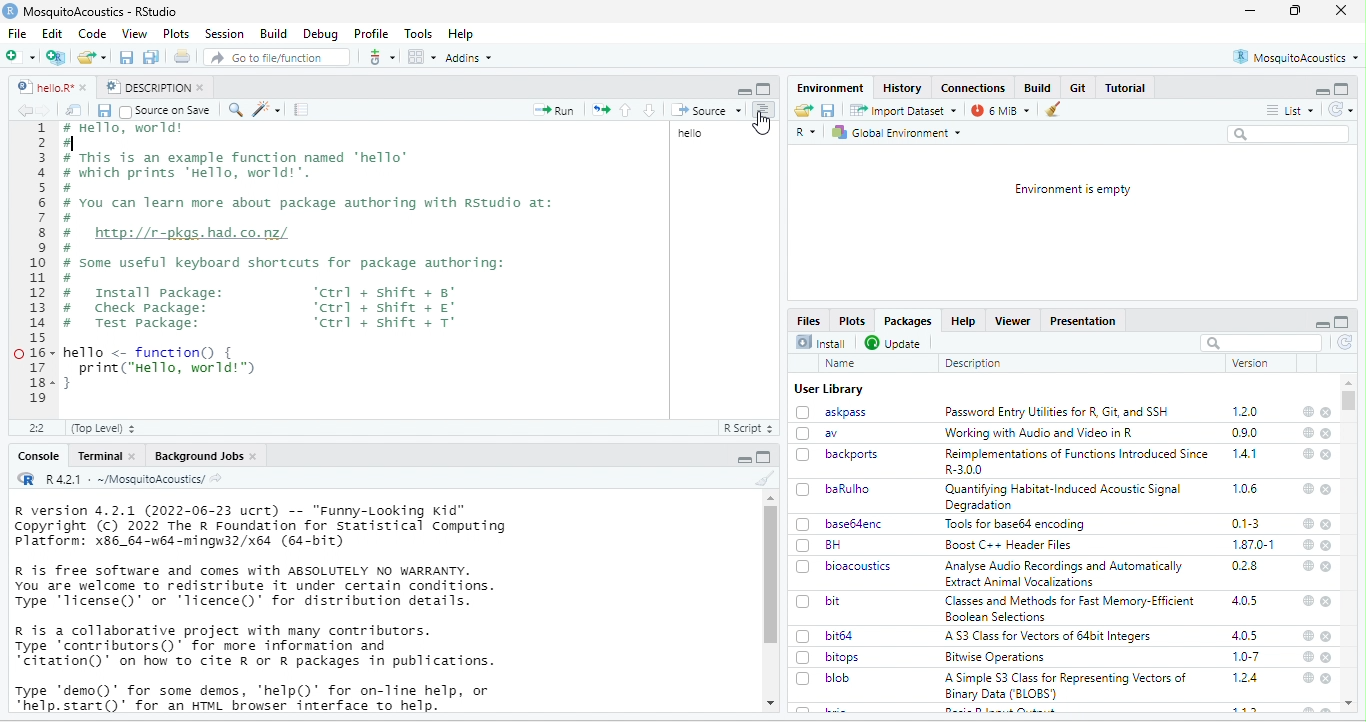 This screenshot has width=1366, height=722. I want to click on bioacoustics, so click(845, 567).